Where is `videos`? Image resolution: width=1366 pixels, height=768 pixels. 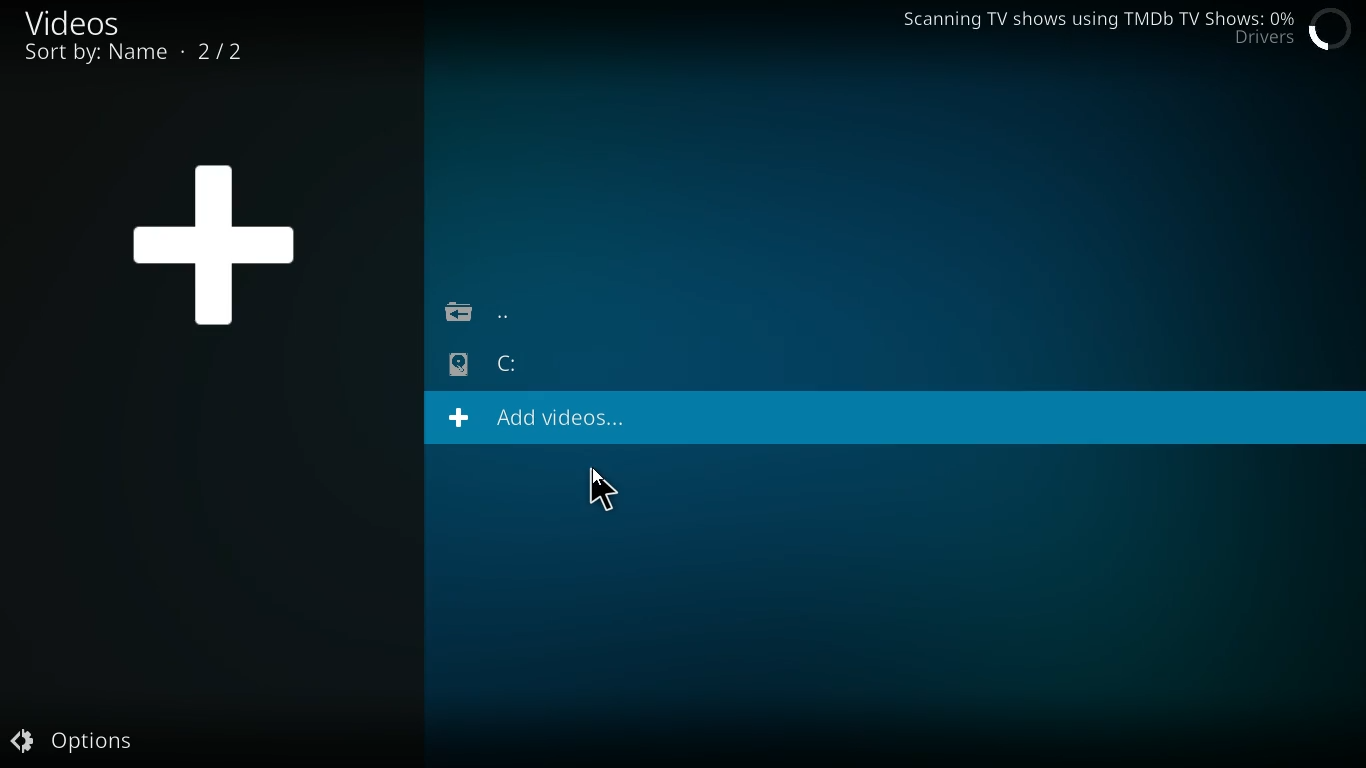
videos is located at coordinates (96, 22).